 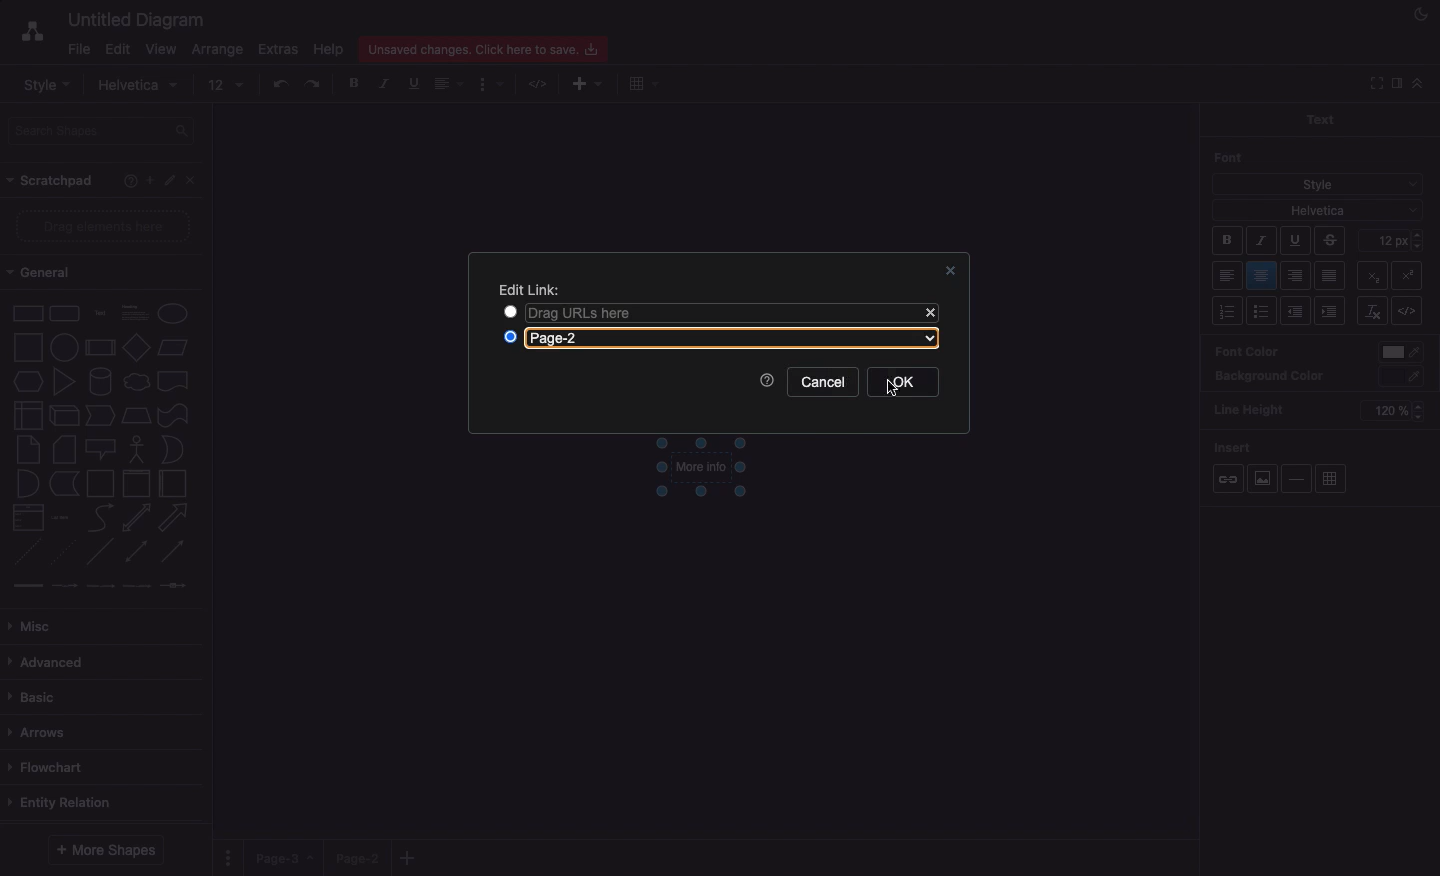 I want to click on link, so click(x=27, y=585).